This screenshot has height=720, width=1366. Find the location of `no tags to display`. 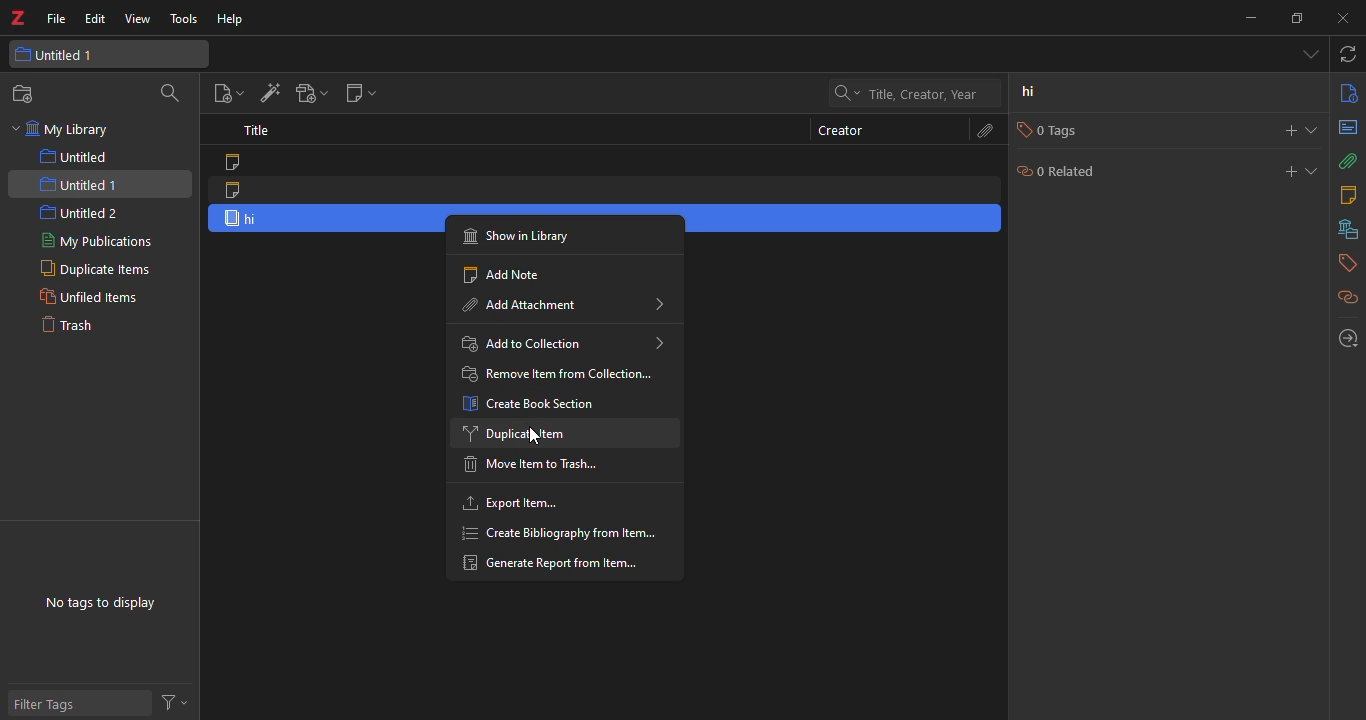

no tags to display is located at coordinates (100, 602).